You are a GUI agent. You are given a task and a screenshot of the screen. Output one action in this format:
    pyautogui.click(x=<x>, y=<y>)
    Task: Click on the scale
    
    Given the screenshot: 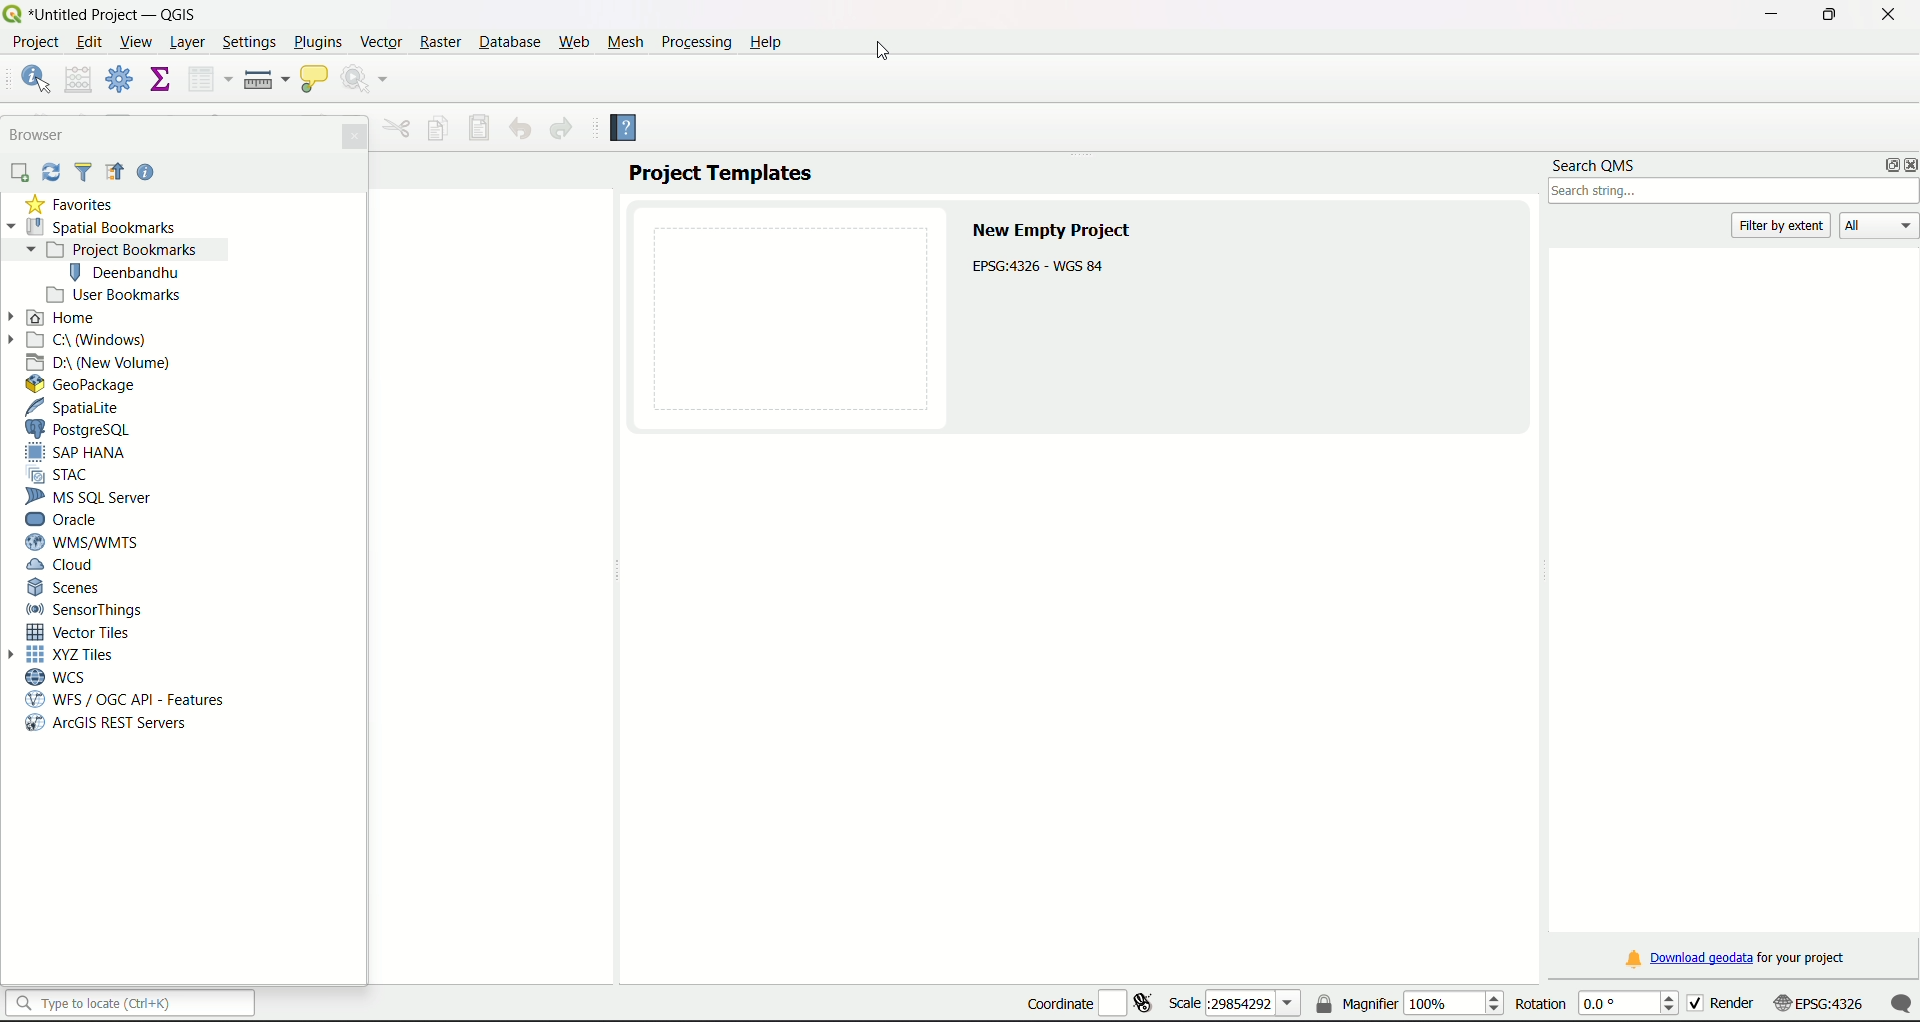 What is the action you would take?
    pyautogui.click(x=1855, y=1006)
    